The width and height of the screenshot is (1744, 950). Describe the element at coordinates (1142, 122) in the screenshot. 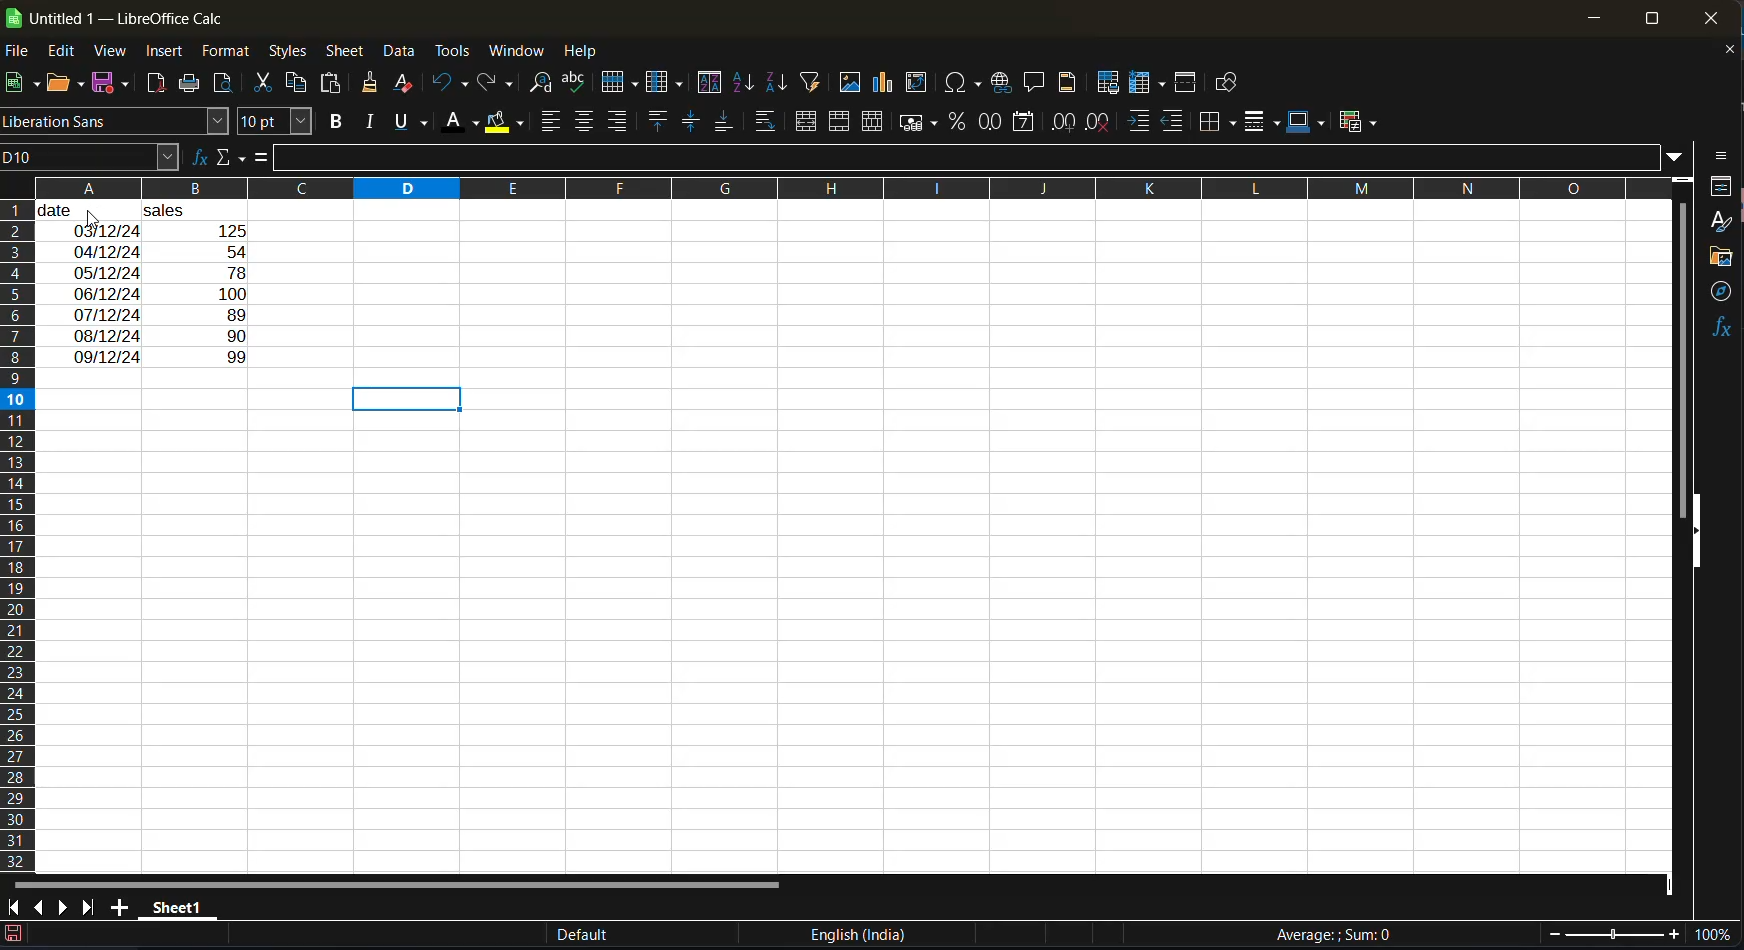

I see `increase indent` at that location.